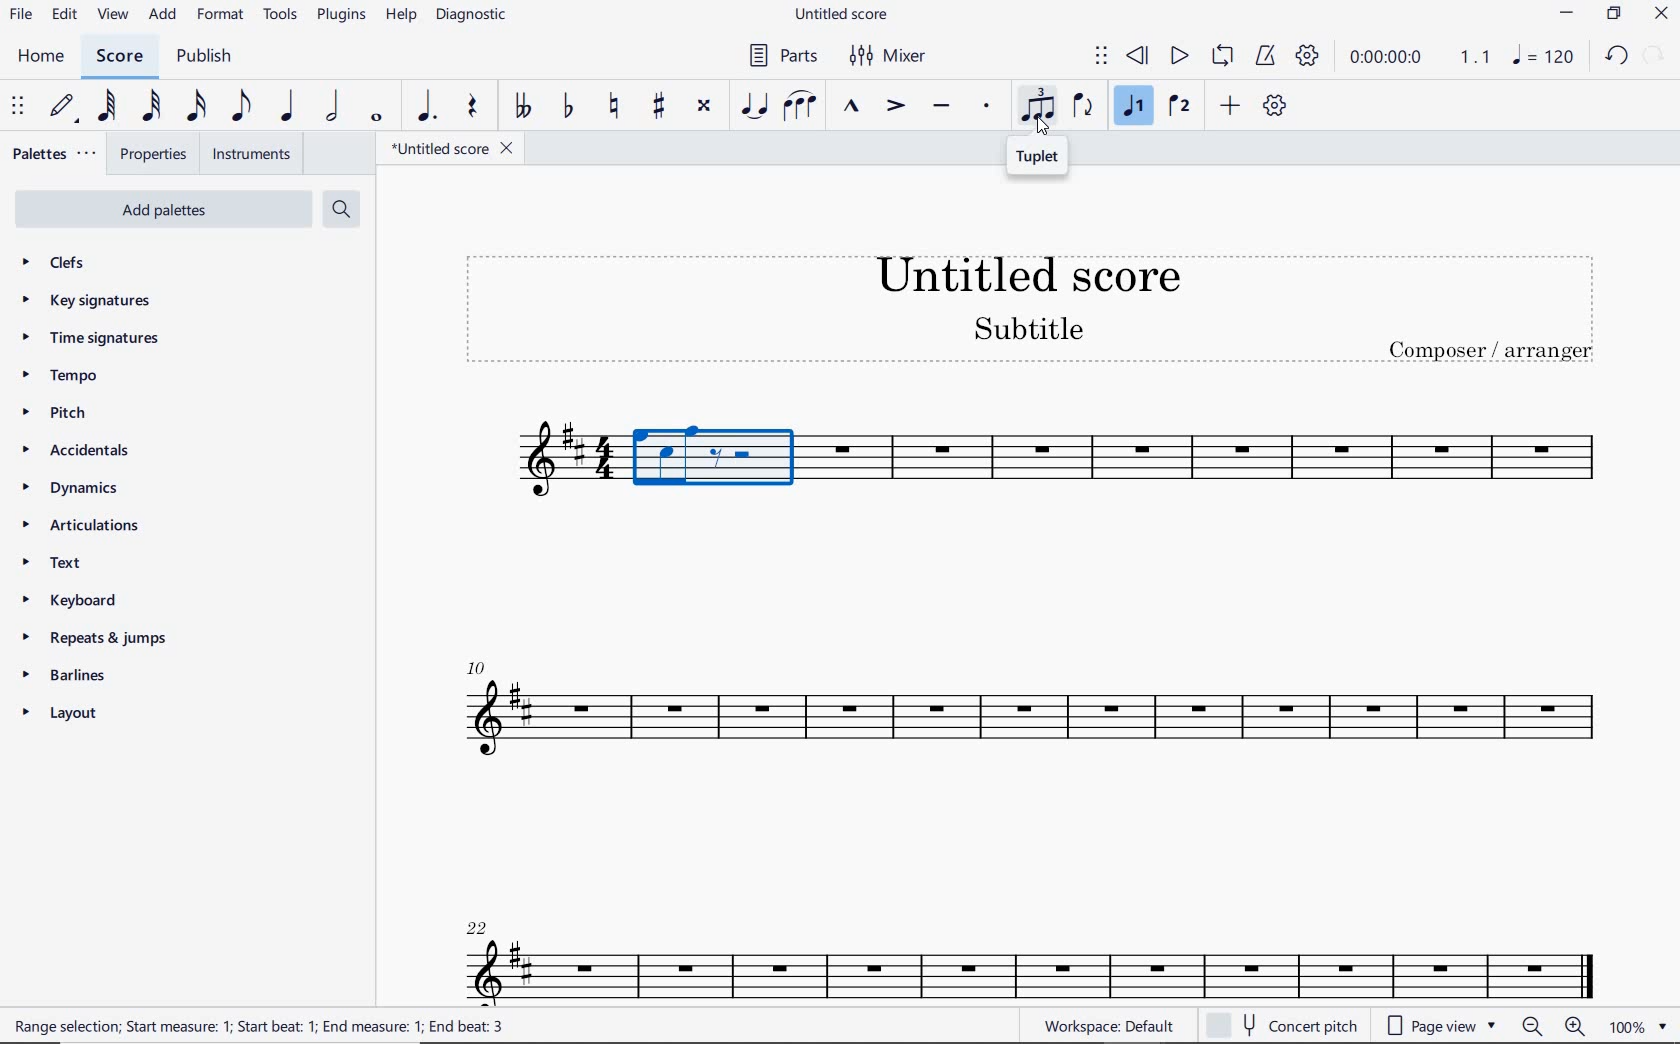  What do you see at coordinates (150, 107) in the screenshot?
I see `32ND NOTE` at bounding box center [150, 107].